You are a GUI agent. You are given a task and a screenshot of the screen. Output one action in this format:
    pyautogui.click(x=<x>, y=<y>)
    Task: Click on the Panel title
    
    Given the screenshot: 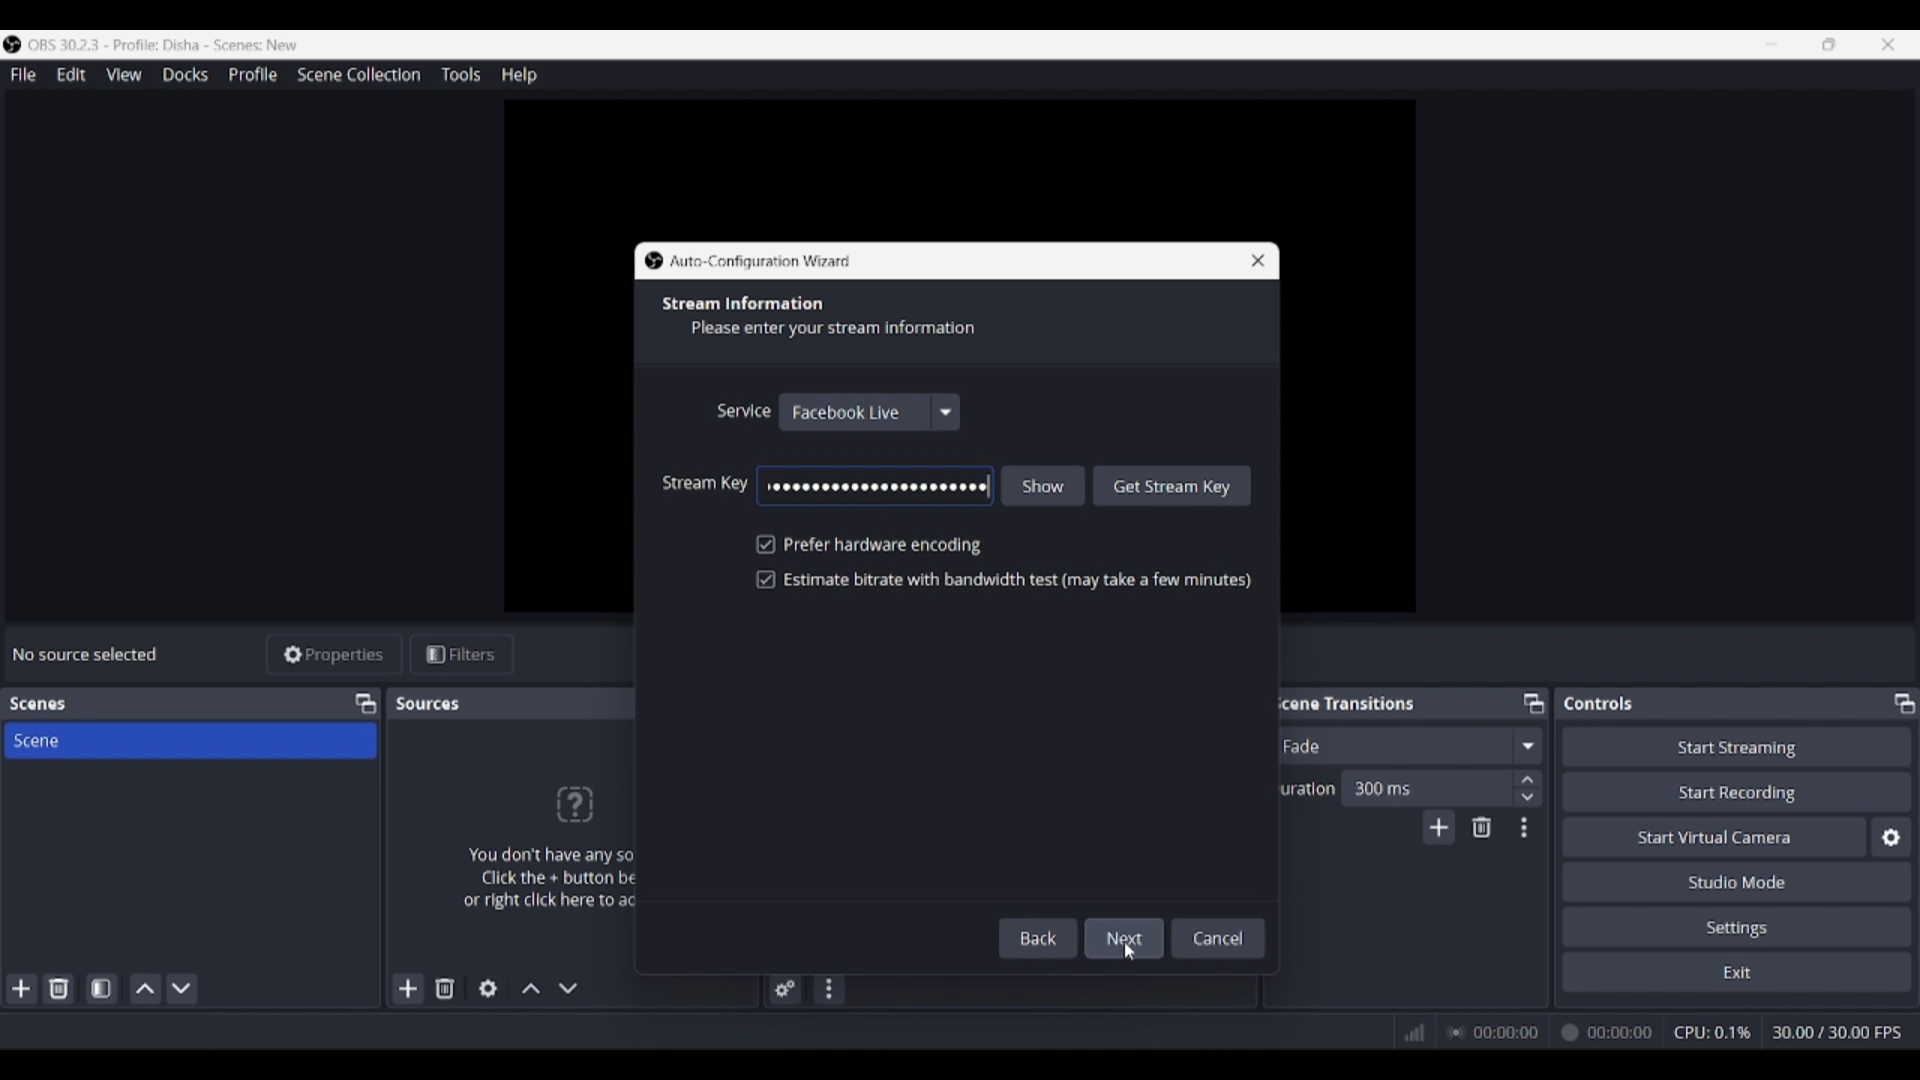 What is the action you would take?
    pyautogui.click(x=38, y=704)
    